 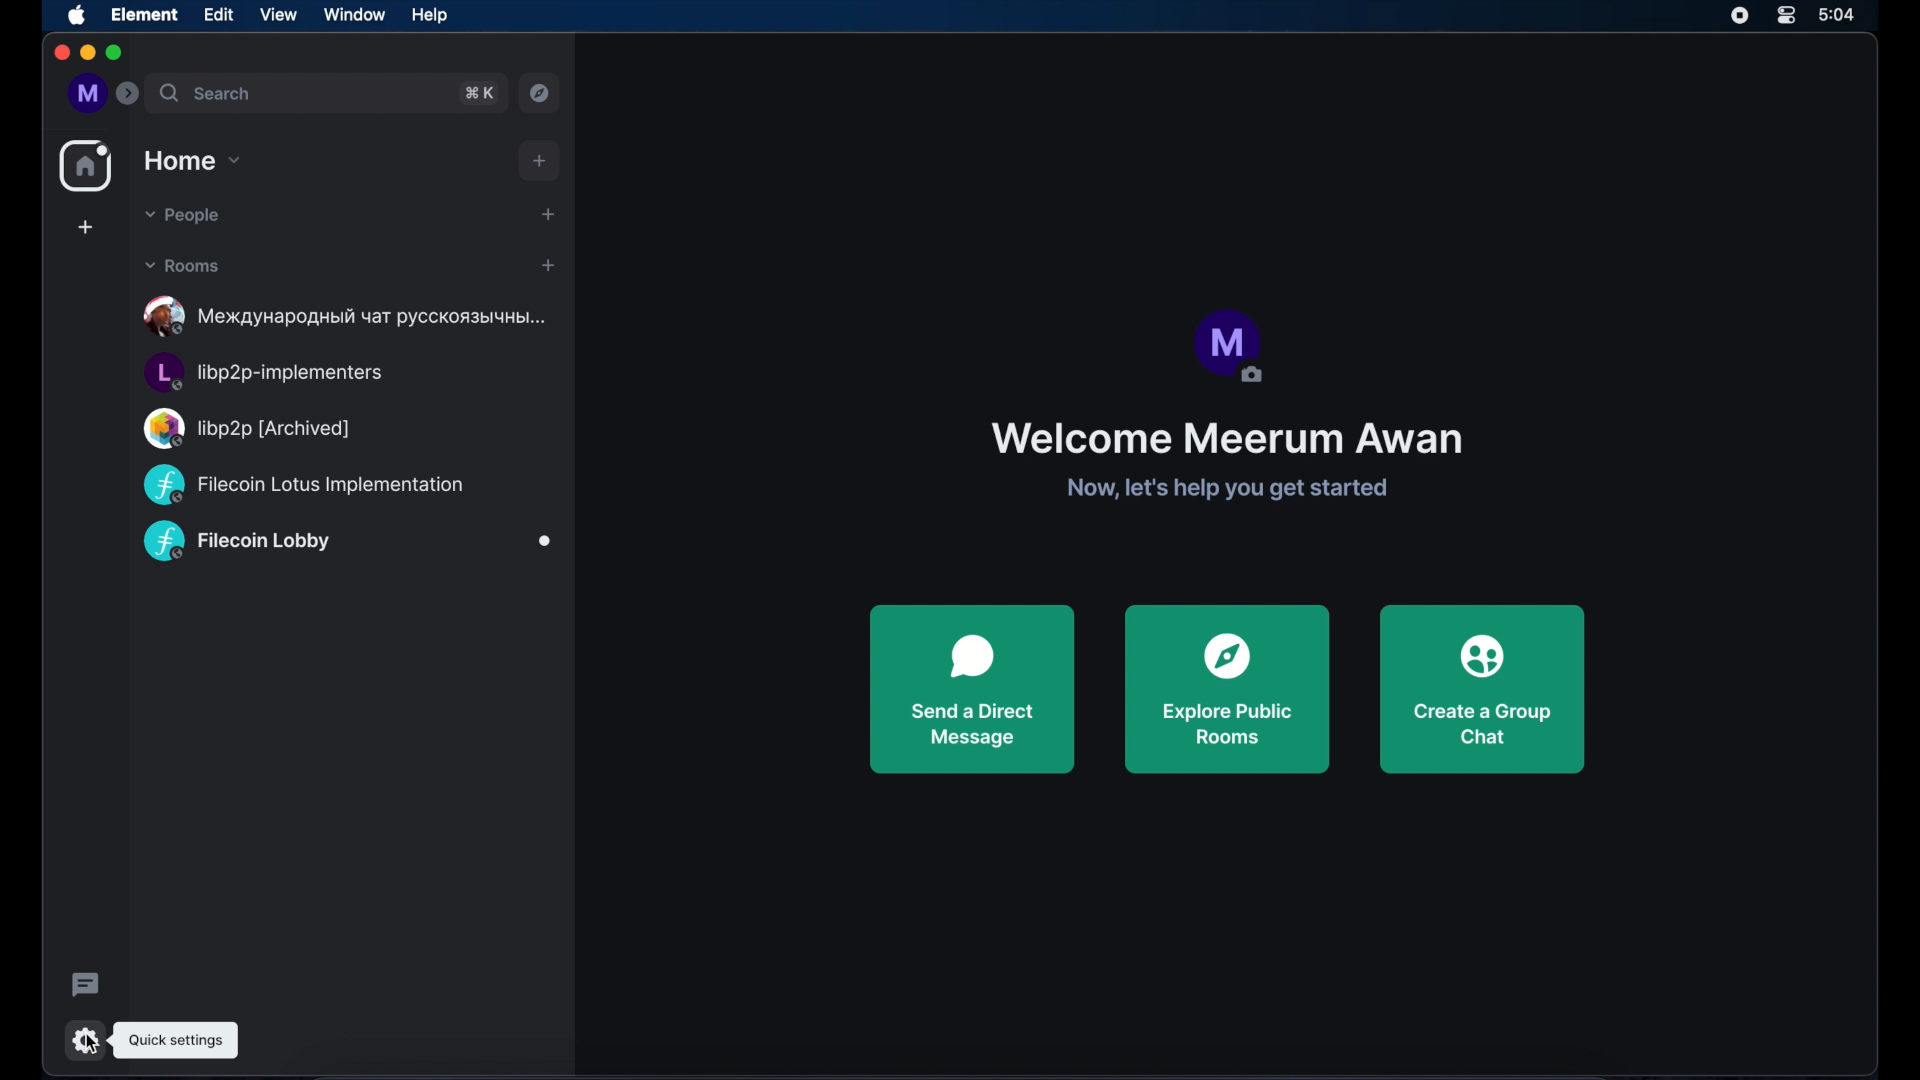 I want to click on start chat, so click(x=548, y=214).